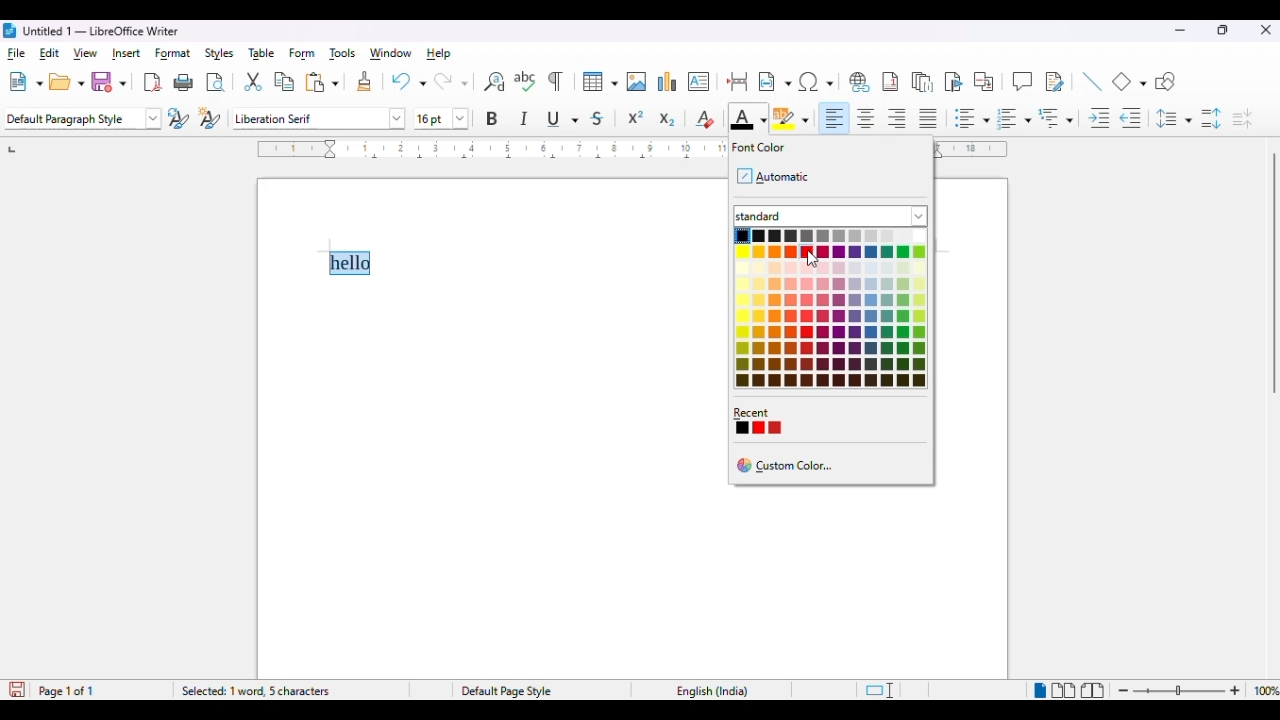  What do you see at coordinates (442, 119) in the screenshot?
I see `font size` at bounding box center [442, 119].